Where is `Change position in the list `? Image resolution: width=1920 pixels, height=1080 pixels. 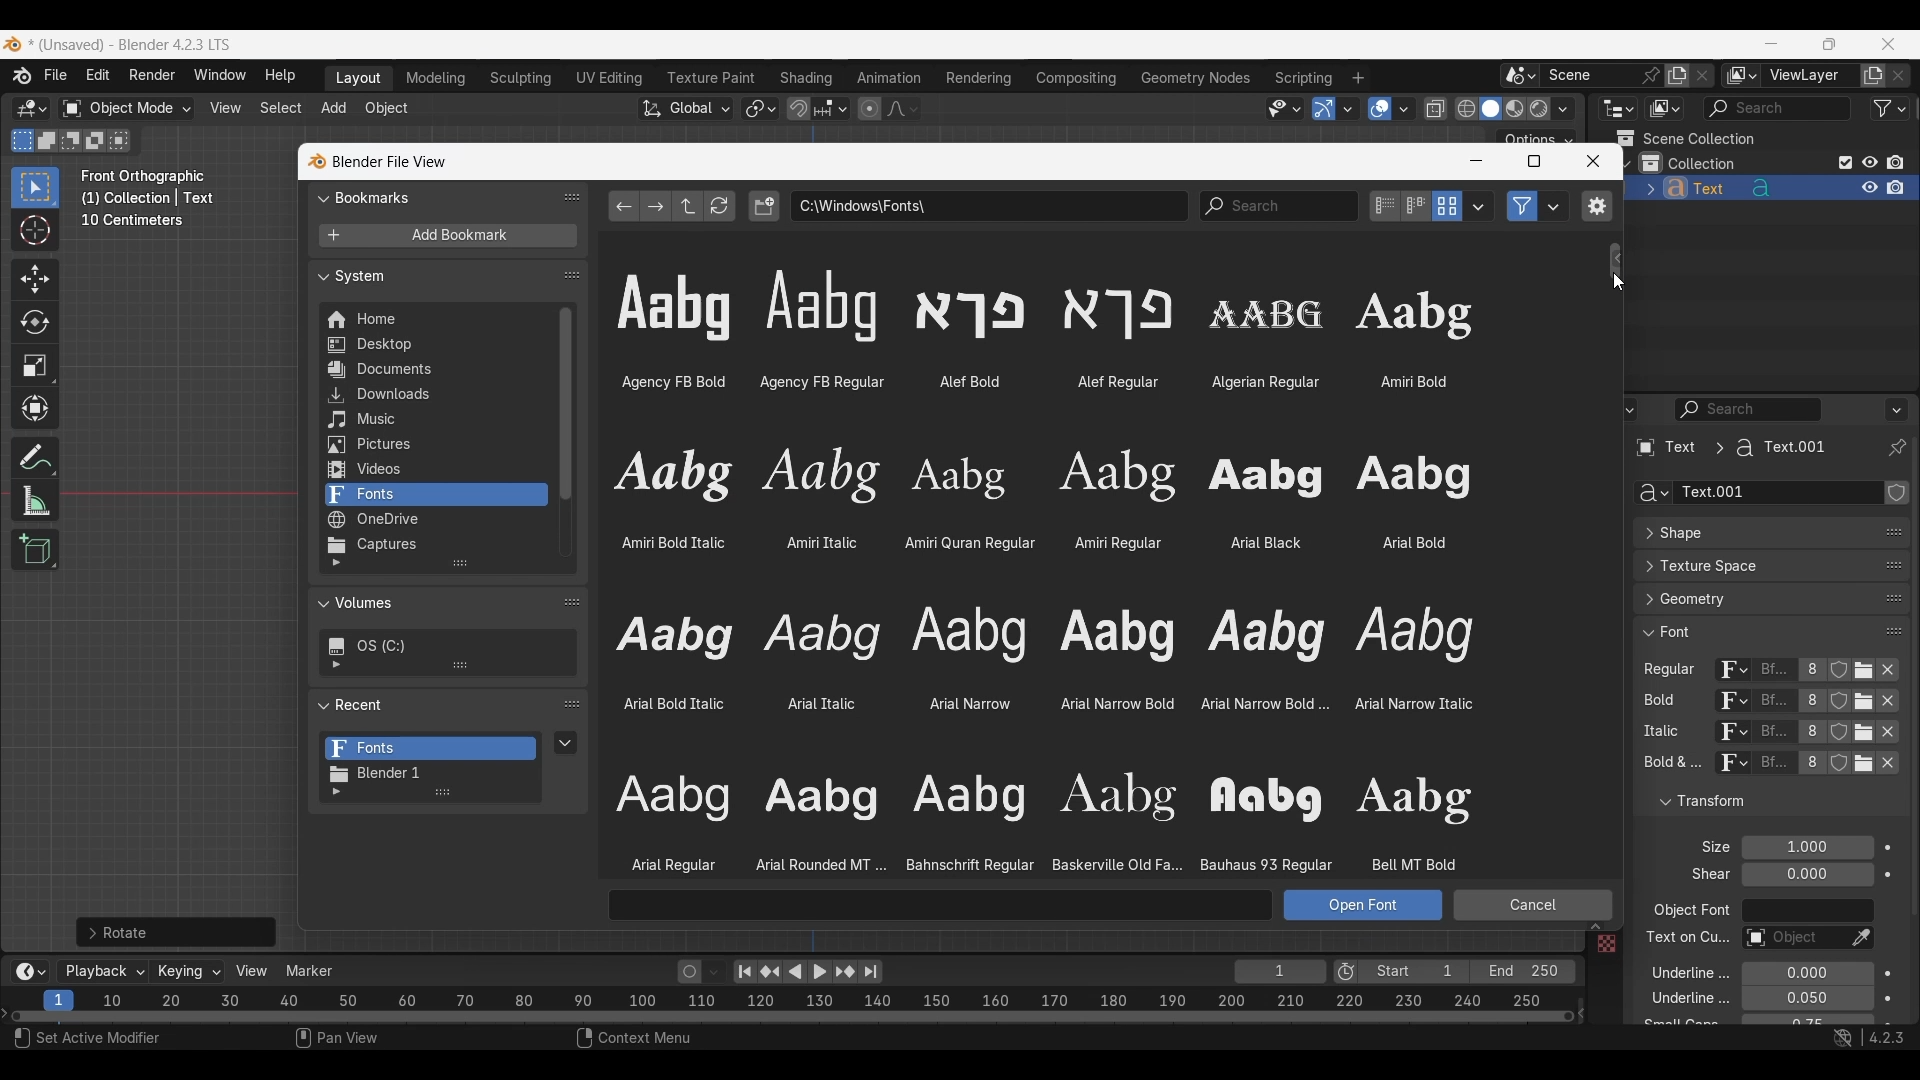
Change position in the list  is located at coordinates (1894, 627).